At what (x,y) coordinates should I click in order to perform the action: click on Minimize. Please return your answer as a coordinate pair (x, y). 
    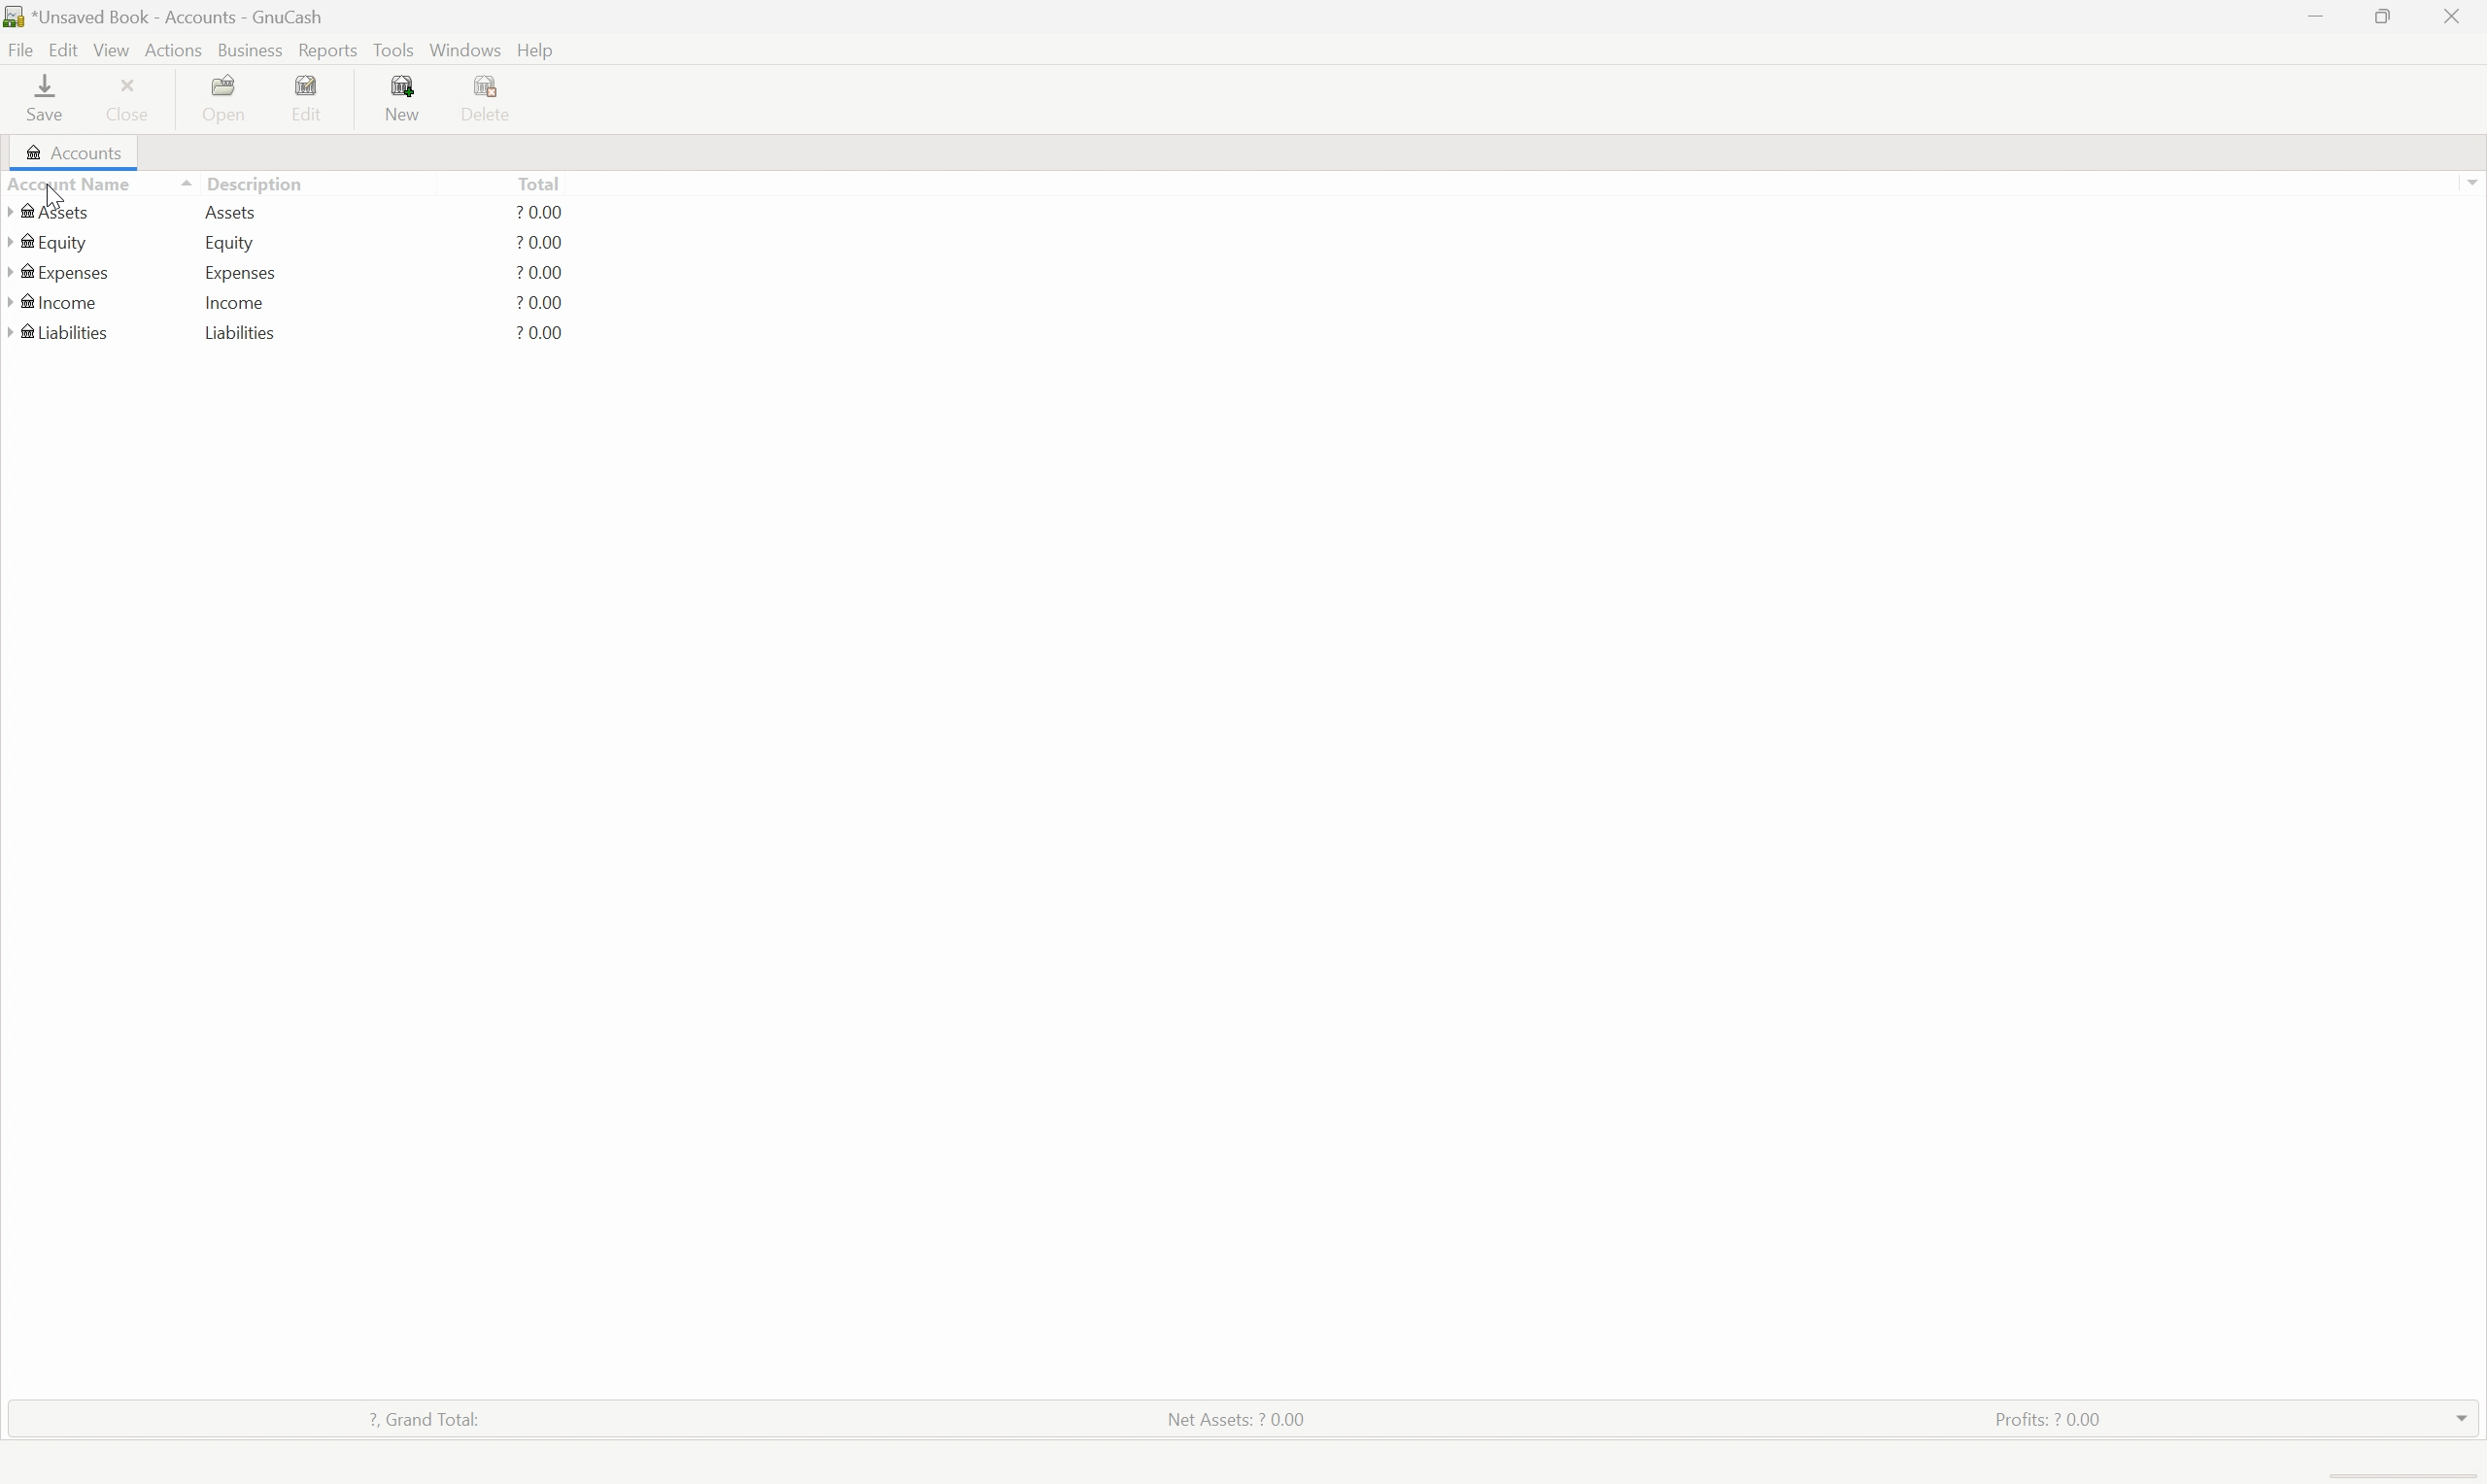
    Looking at the image, I should click on (2315, 17).